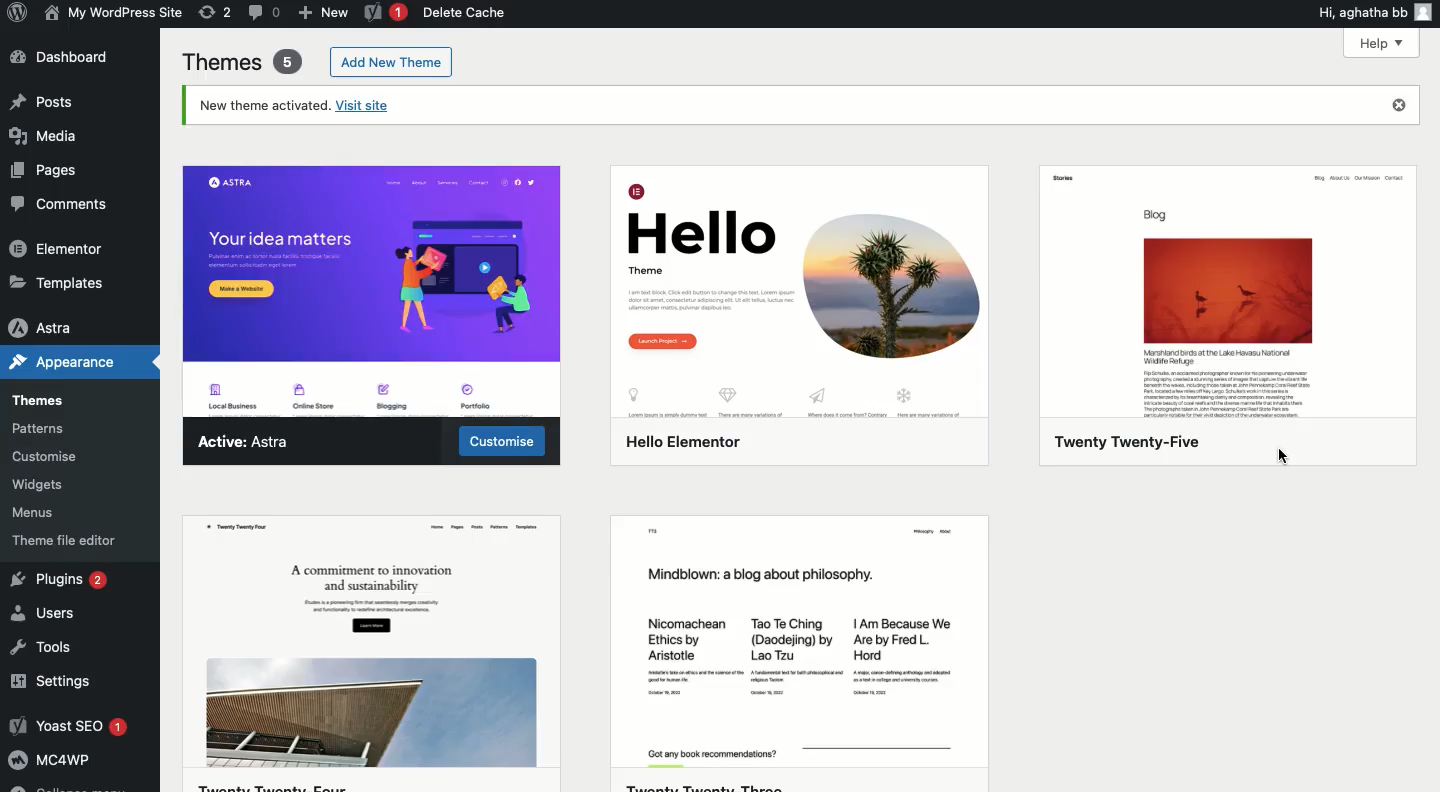  I want to click on Twenty Twenty Three  Theme, so click(800, 657).